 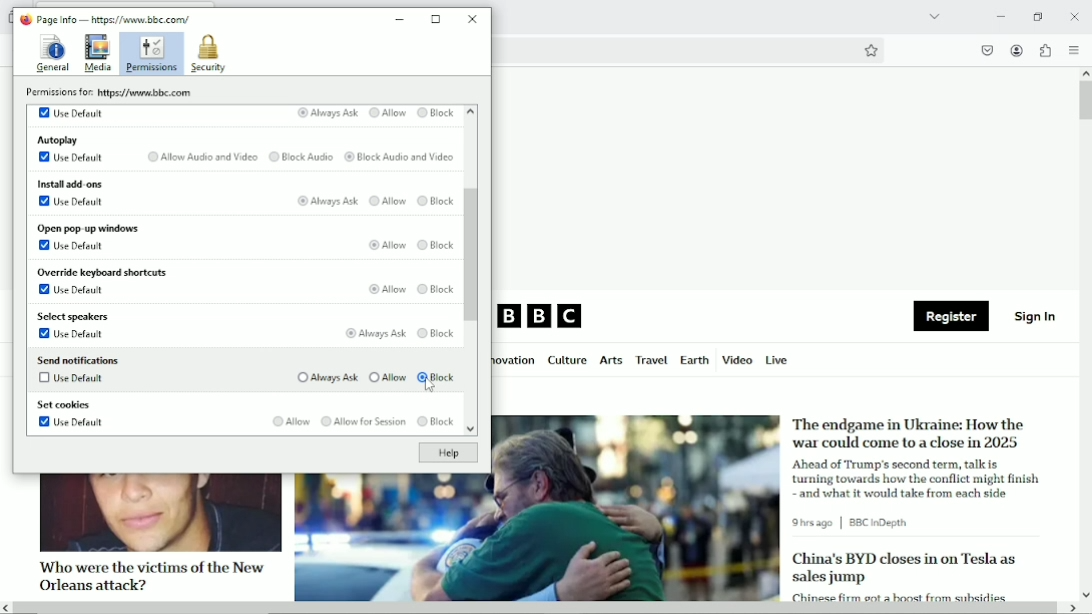 What do you see at coordinates (986, 50) in the screenshot?
I see `save to pocket` at bounding box center [986, 50].